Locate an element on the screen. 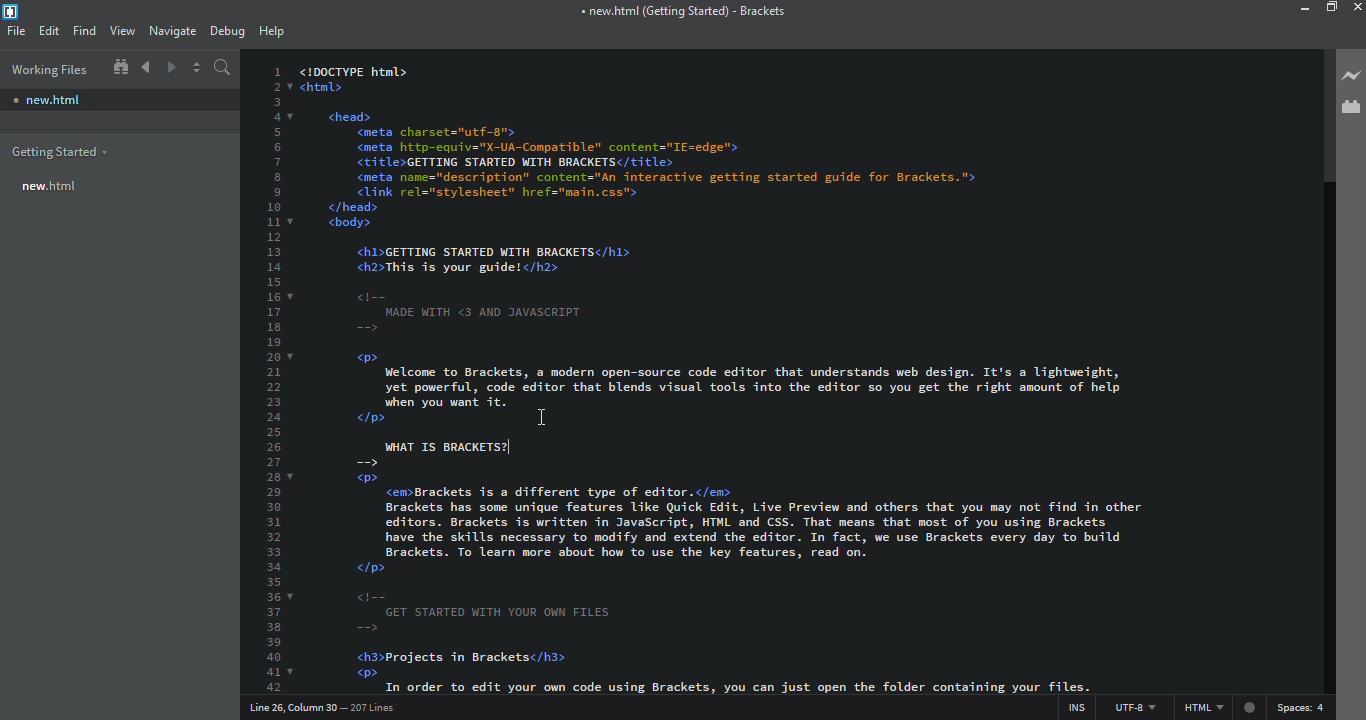  split editor is located at coordinates (196, 68).